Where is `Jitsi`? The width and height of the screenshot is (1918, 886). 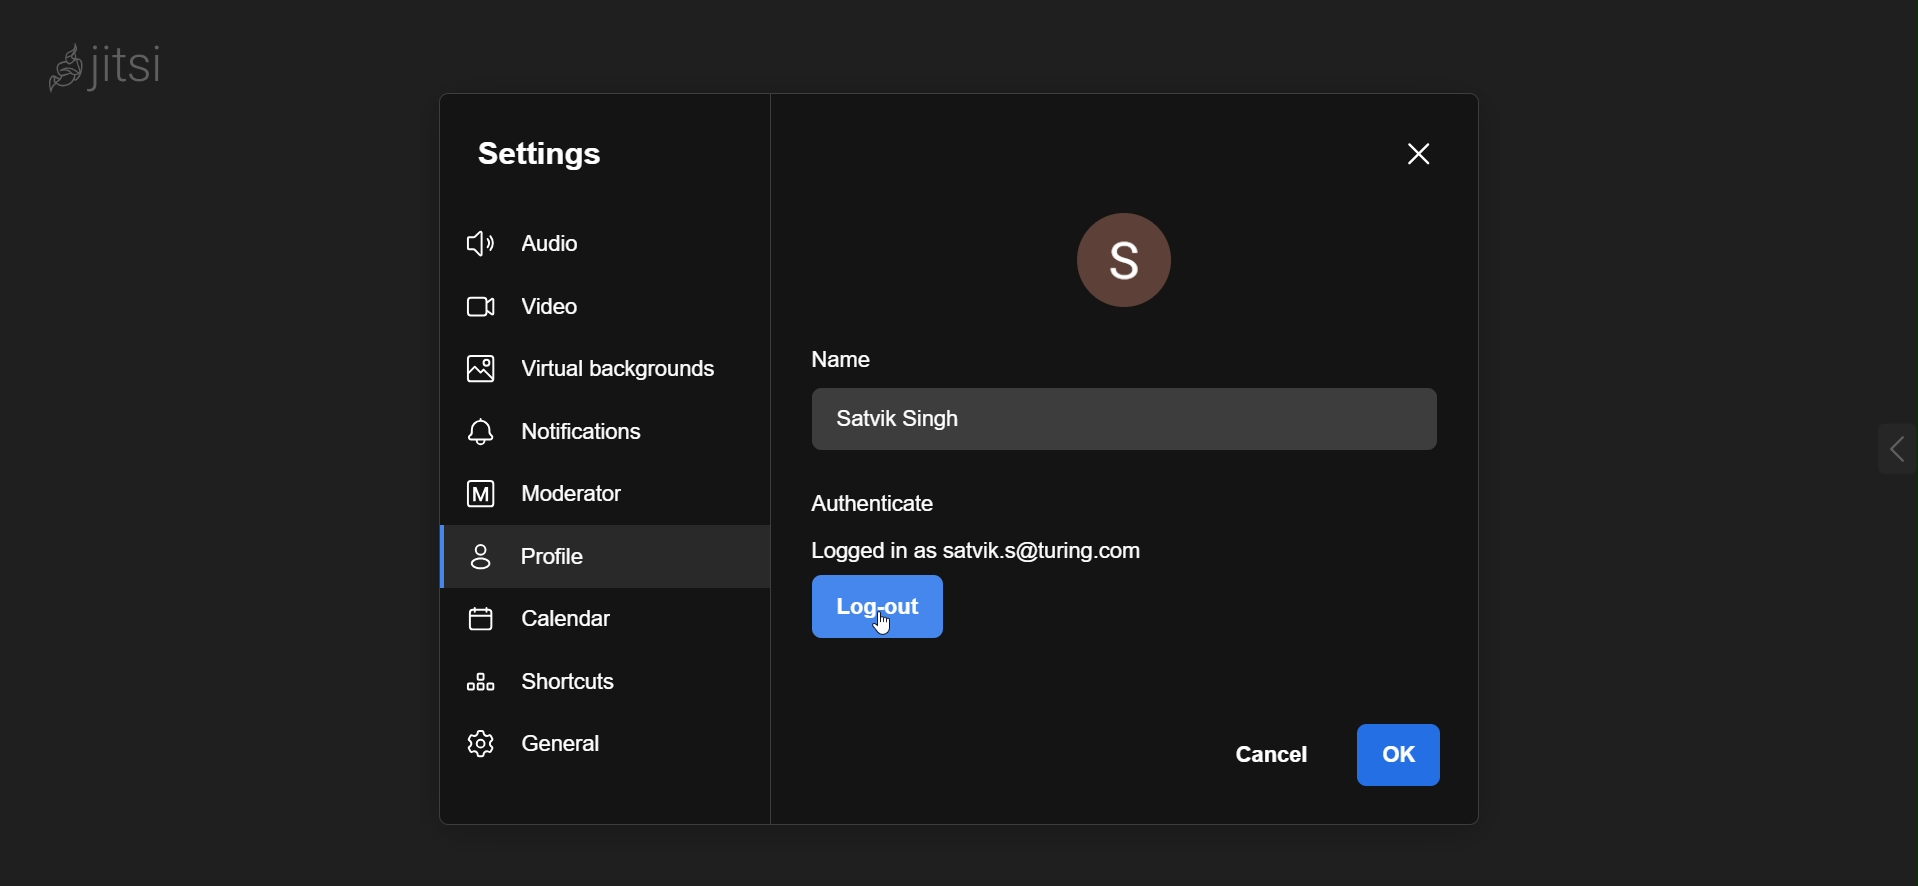
Jitsi is located at coordinates (126, 64).